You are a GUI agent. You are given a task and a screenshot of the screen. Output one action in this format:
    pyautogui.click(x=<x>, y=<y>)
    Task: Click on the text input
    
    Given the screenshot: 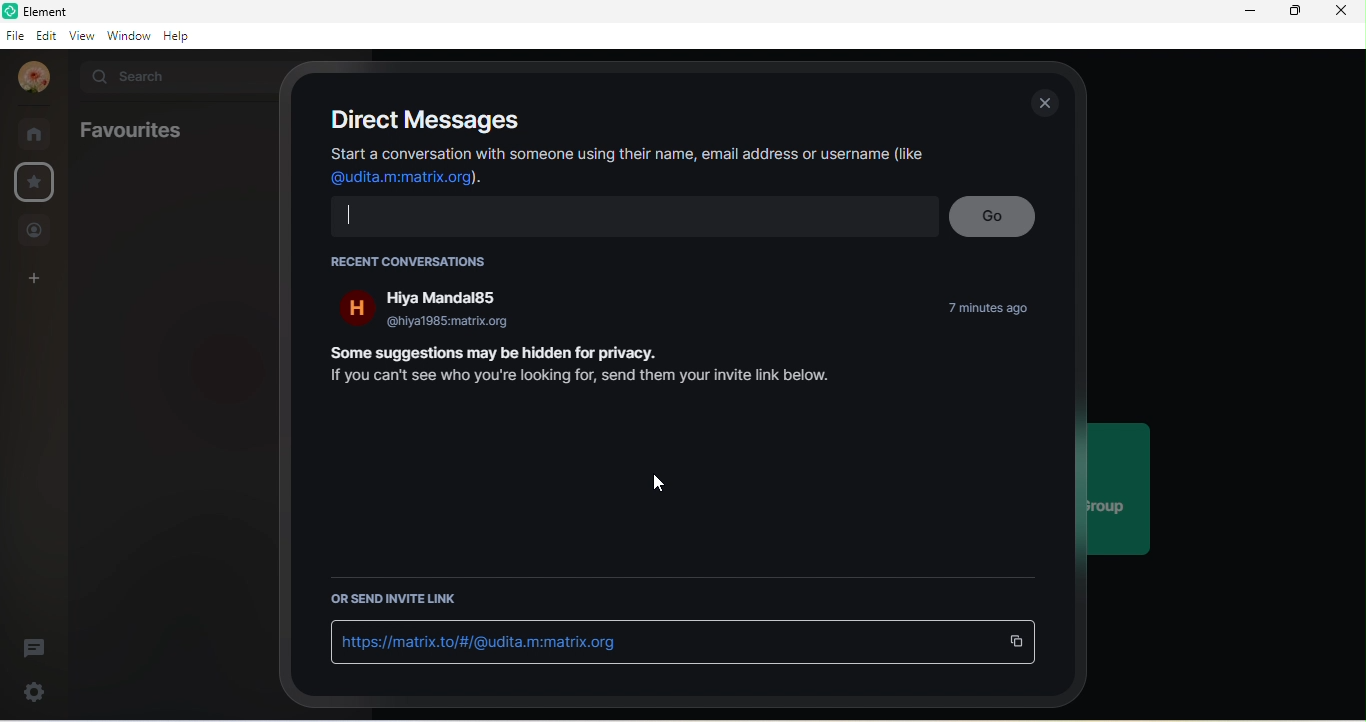 What is the action you would take?
    pyautogui.click(x=631, y=216)
    